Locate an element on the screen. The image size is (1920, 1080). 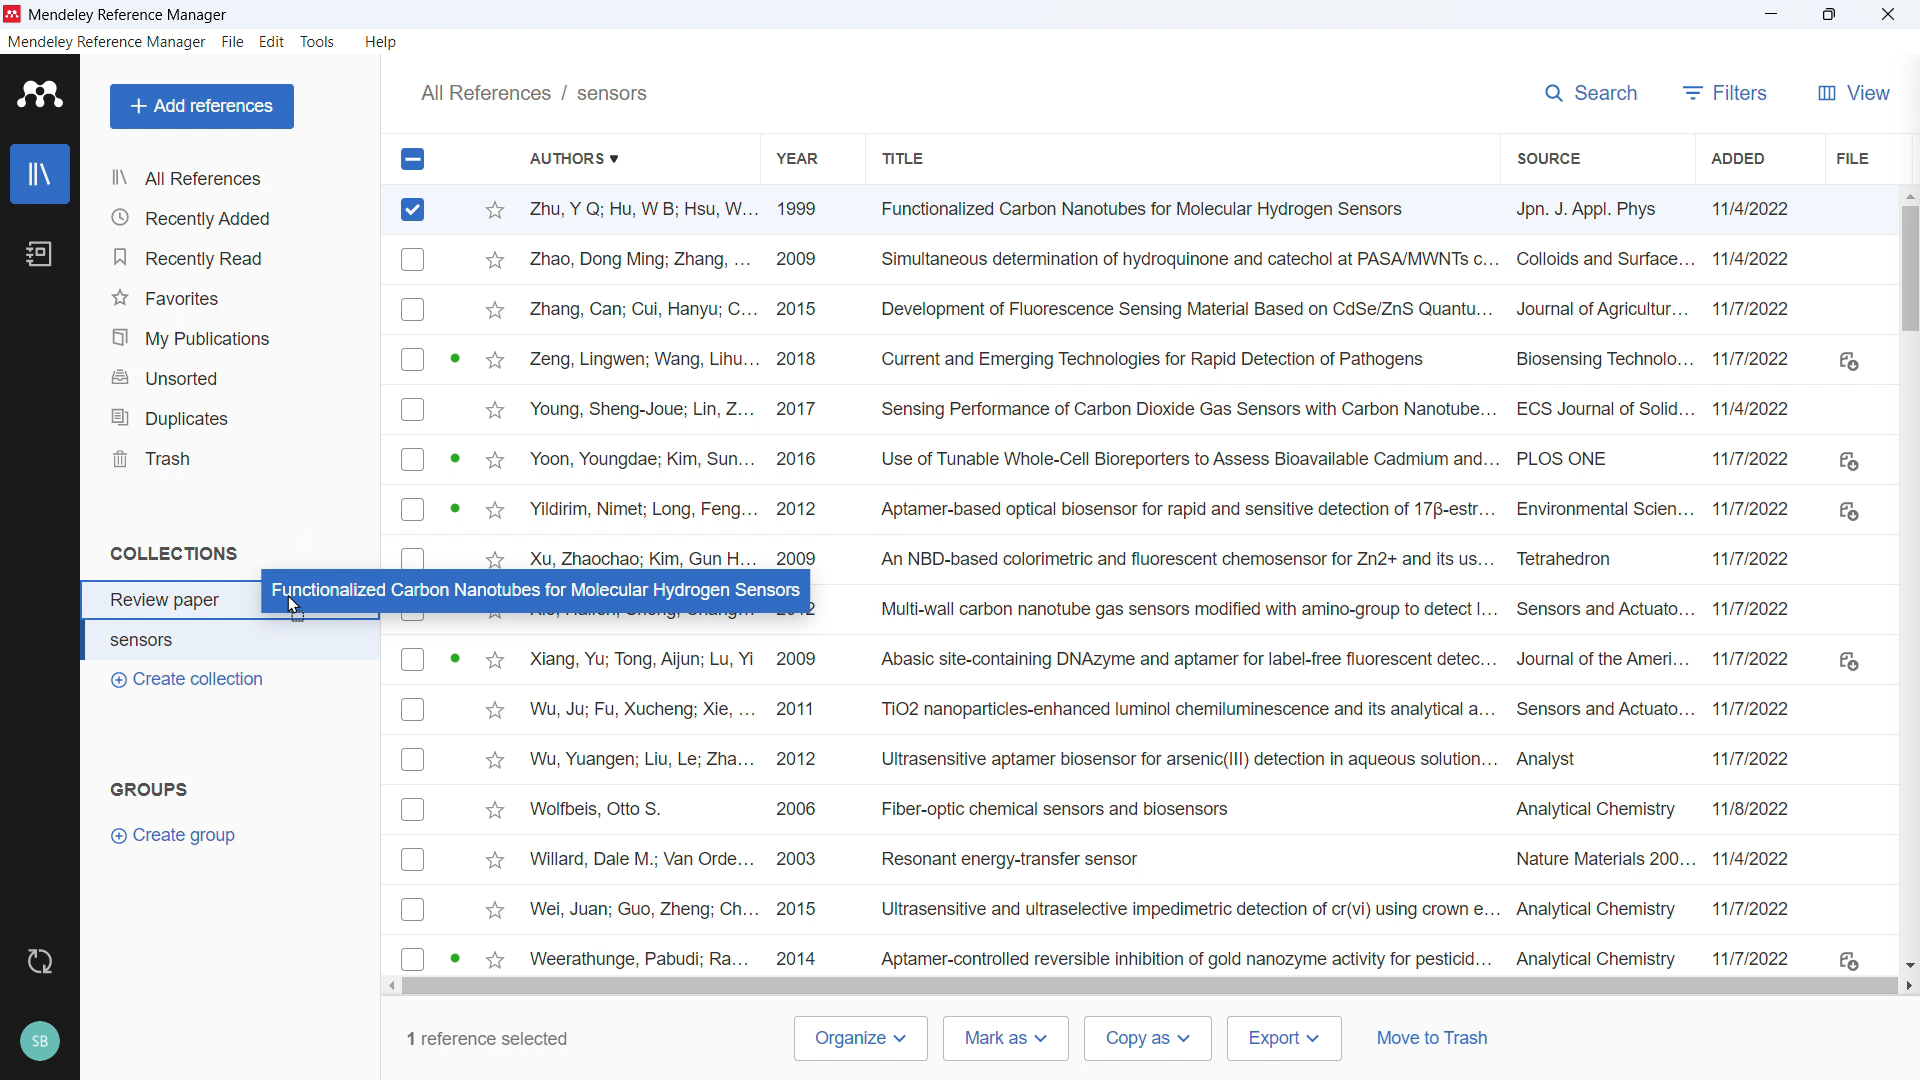
sync  is located at coordinates (41, 961).